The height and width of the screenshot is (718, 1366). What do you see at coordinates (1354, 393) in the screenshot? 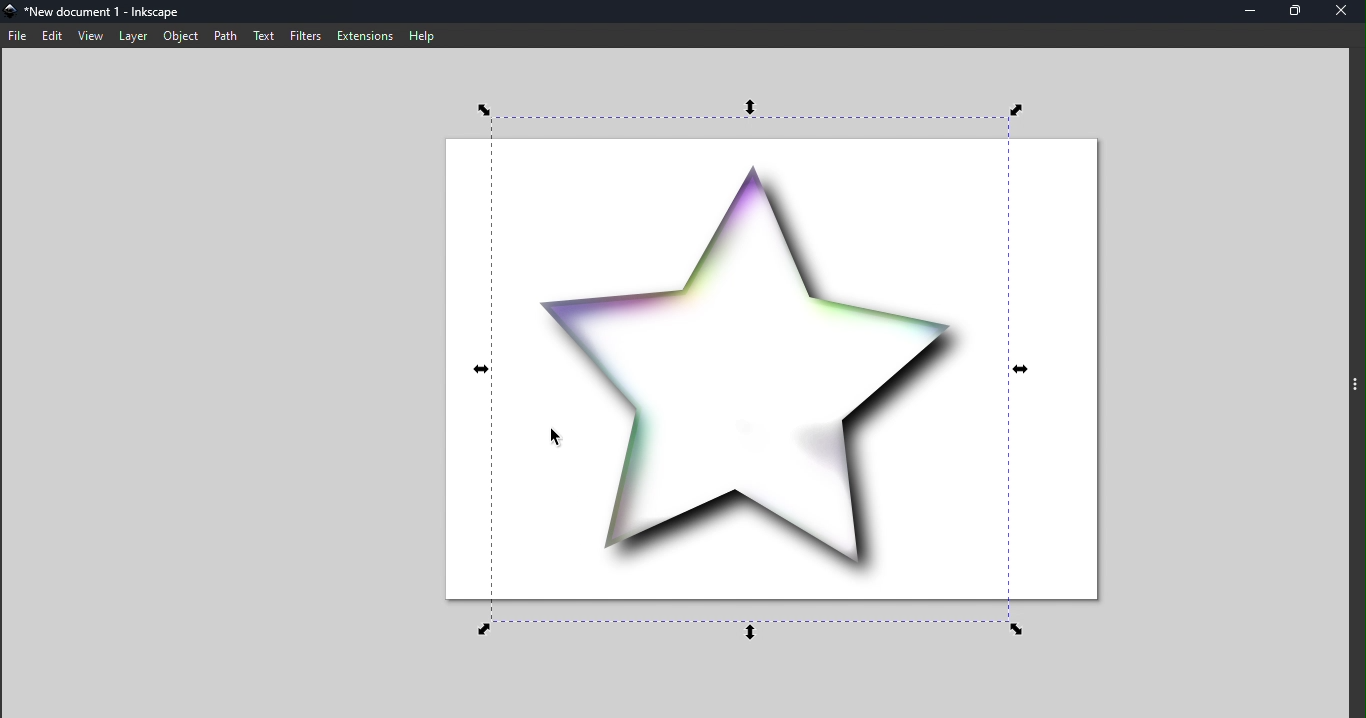
I see `toggle command panel` at bounding box center [1354, 393].